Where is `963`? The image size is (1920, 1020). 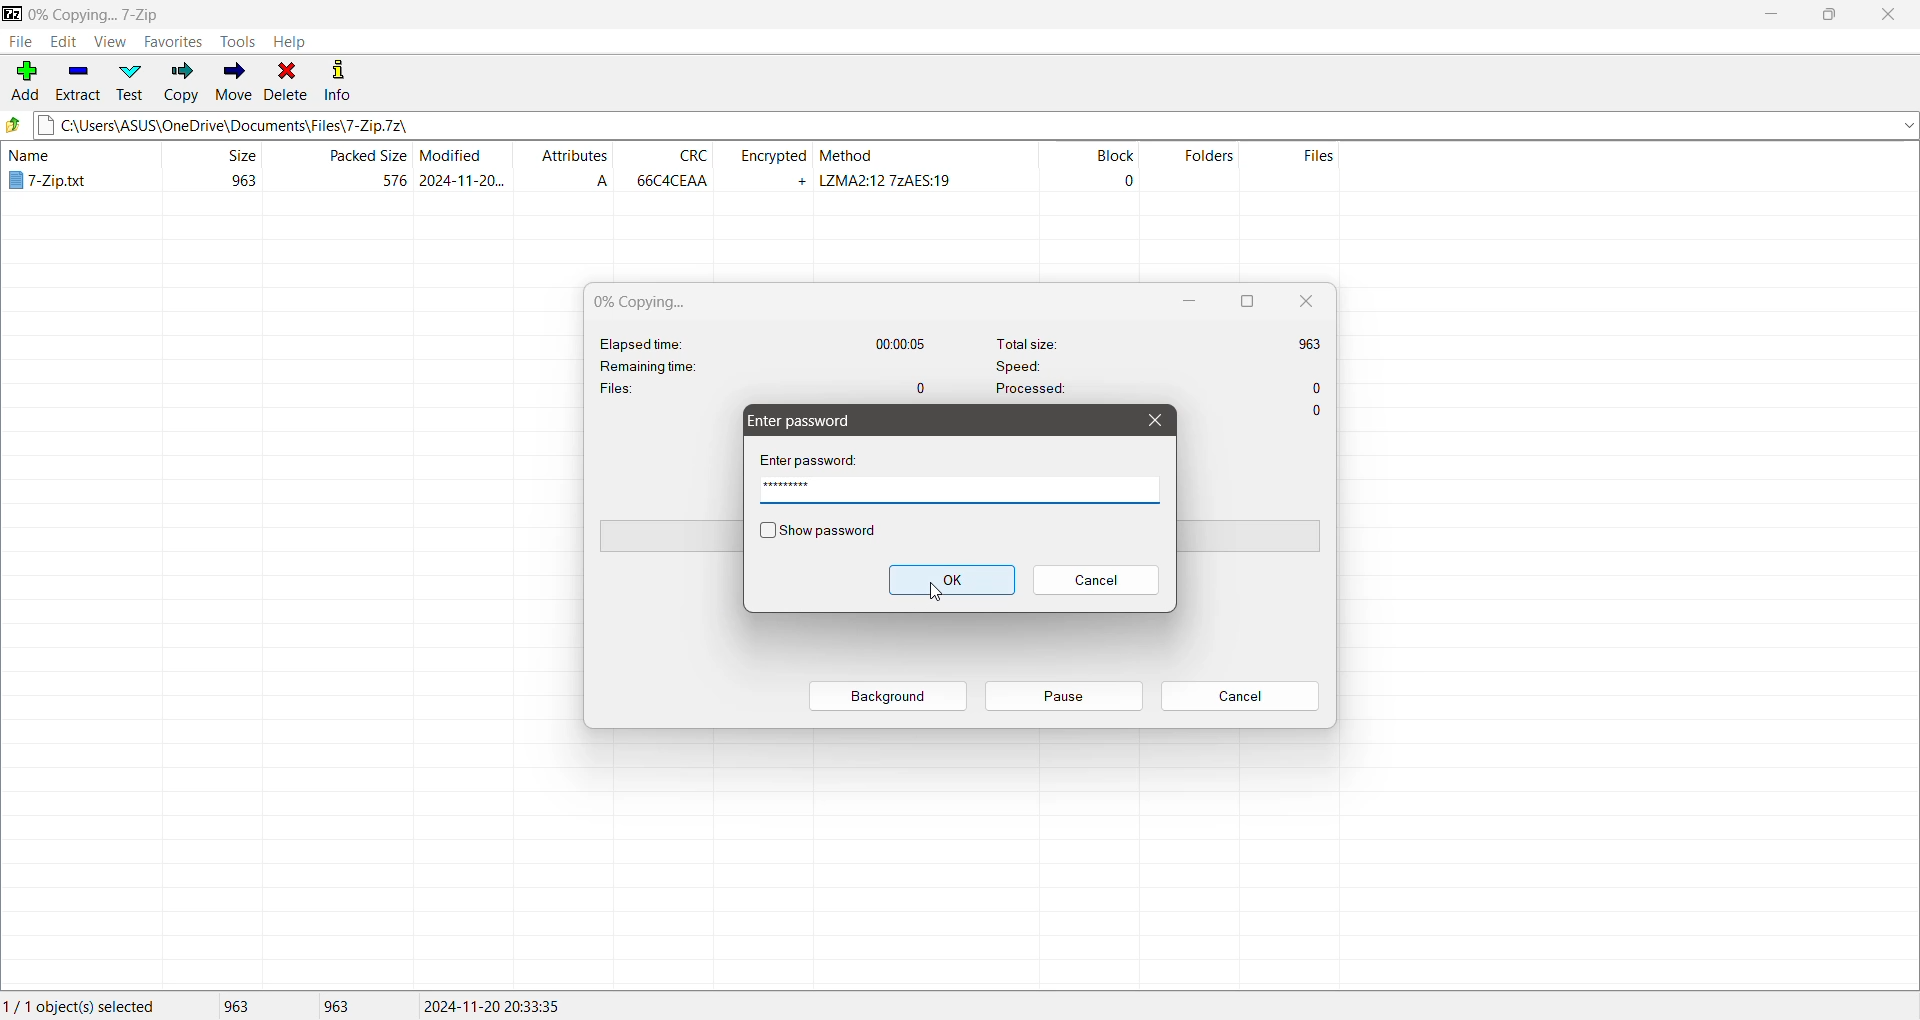
963 is located at coordinates (246, 1007).